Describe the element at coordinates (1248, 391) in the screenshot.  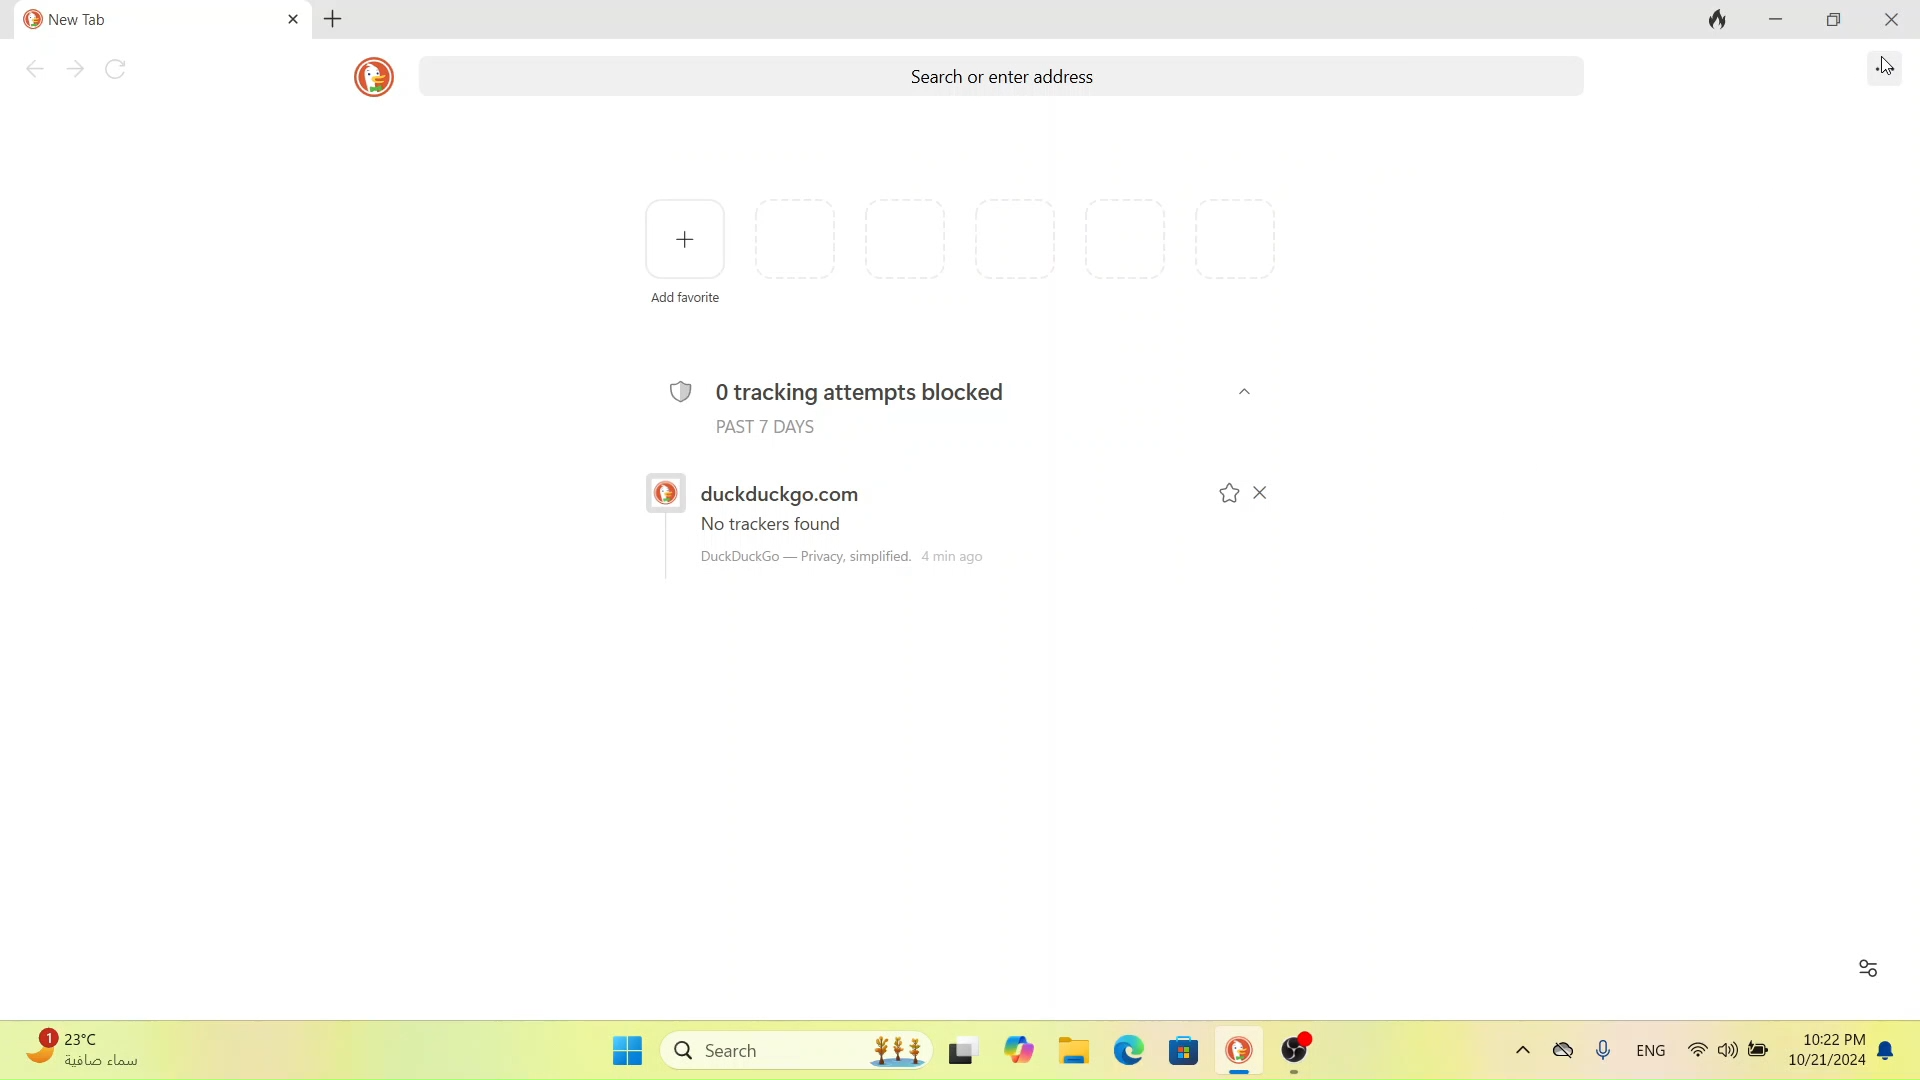
I see `close` at that location.